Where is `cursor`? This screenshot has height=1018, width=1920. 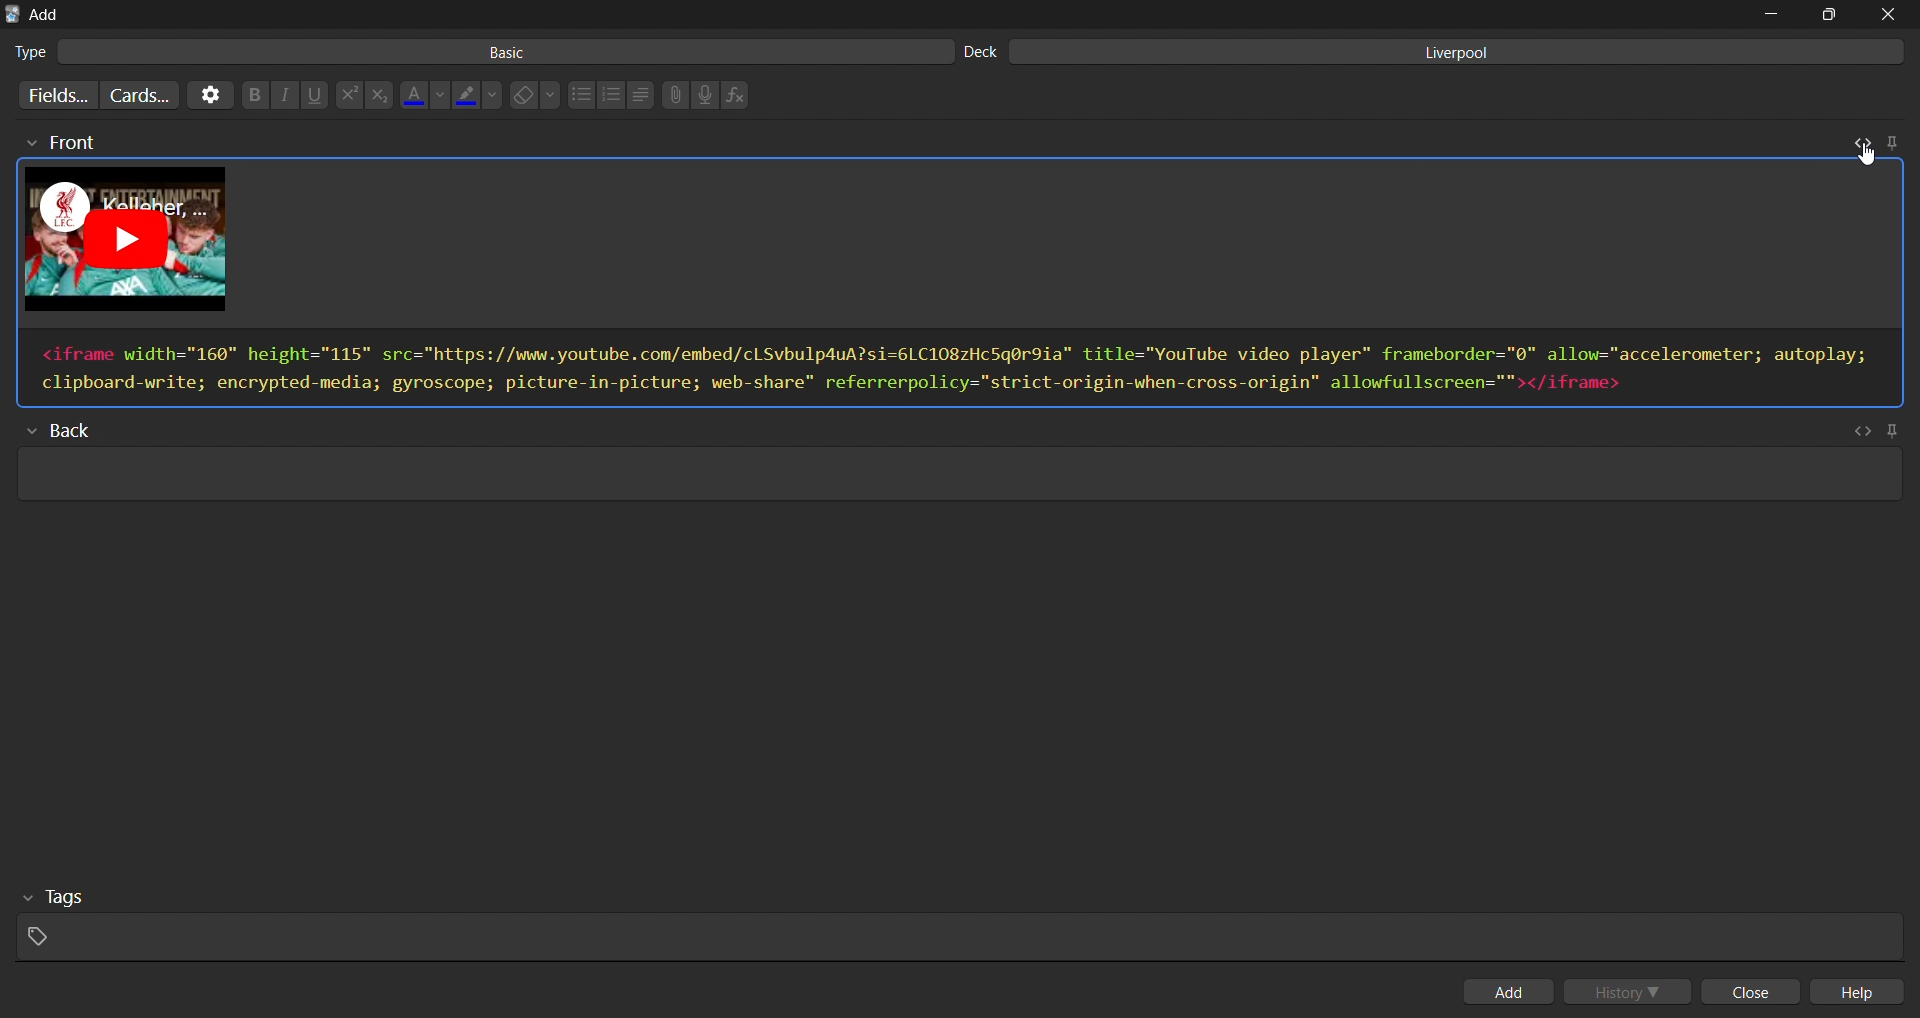 cursor is located at coordinates (1862, 153).